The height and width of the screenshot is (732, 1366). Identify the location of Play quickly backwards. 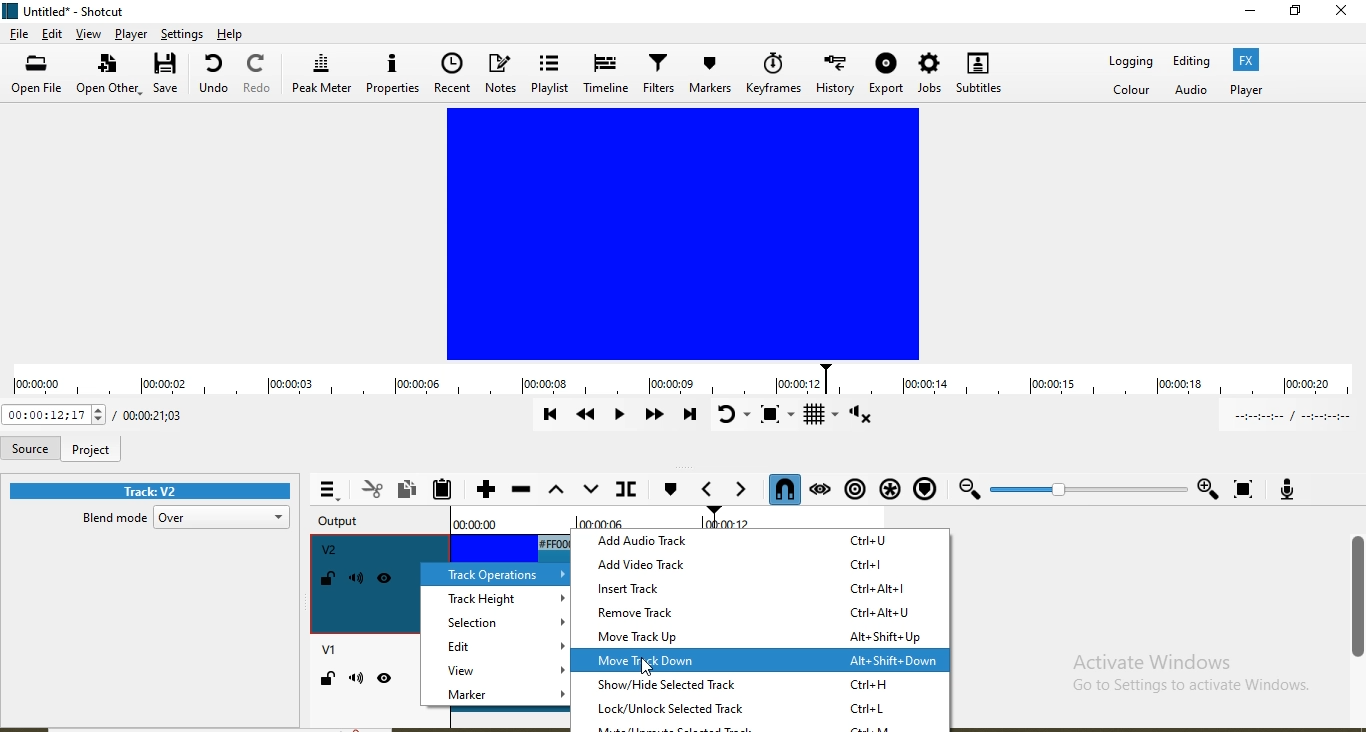
(583, 417).